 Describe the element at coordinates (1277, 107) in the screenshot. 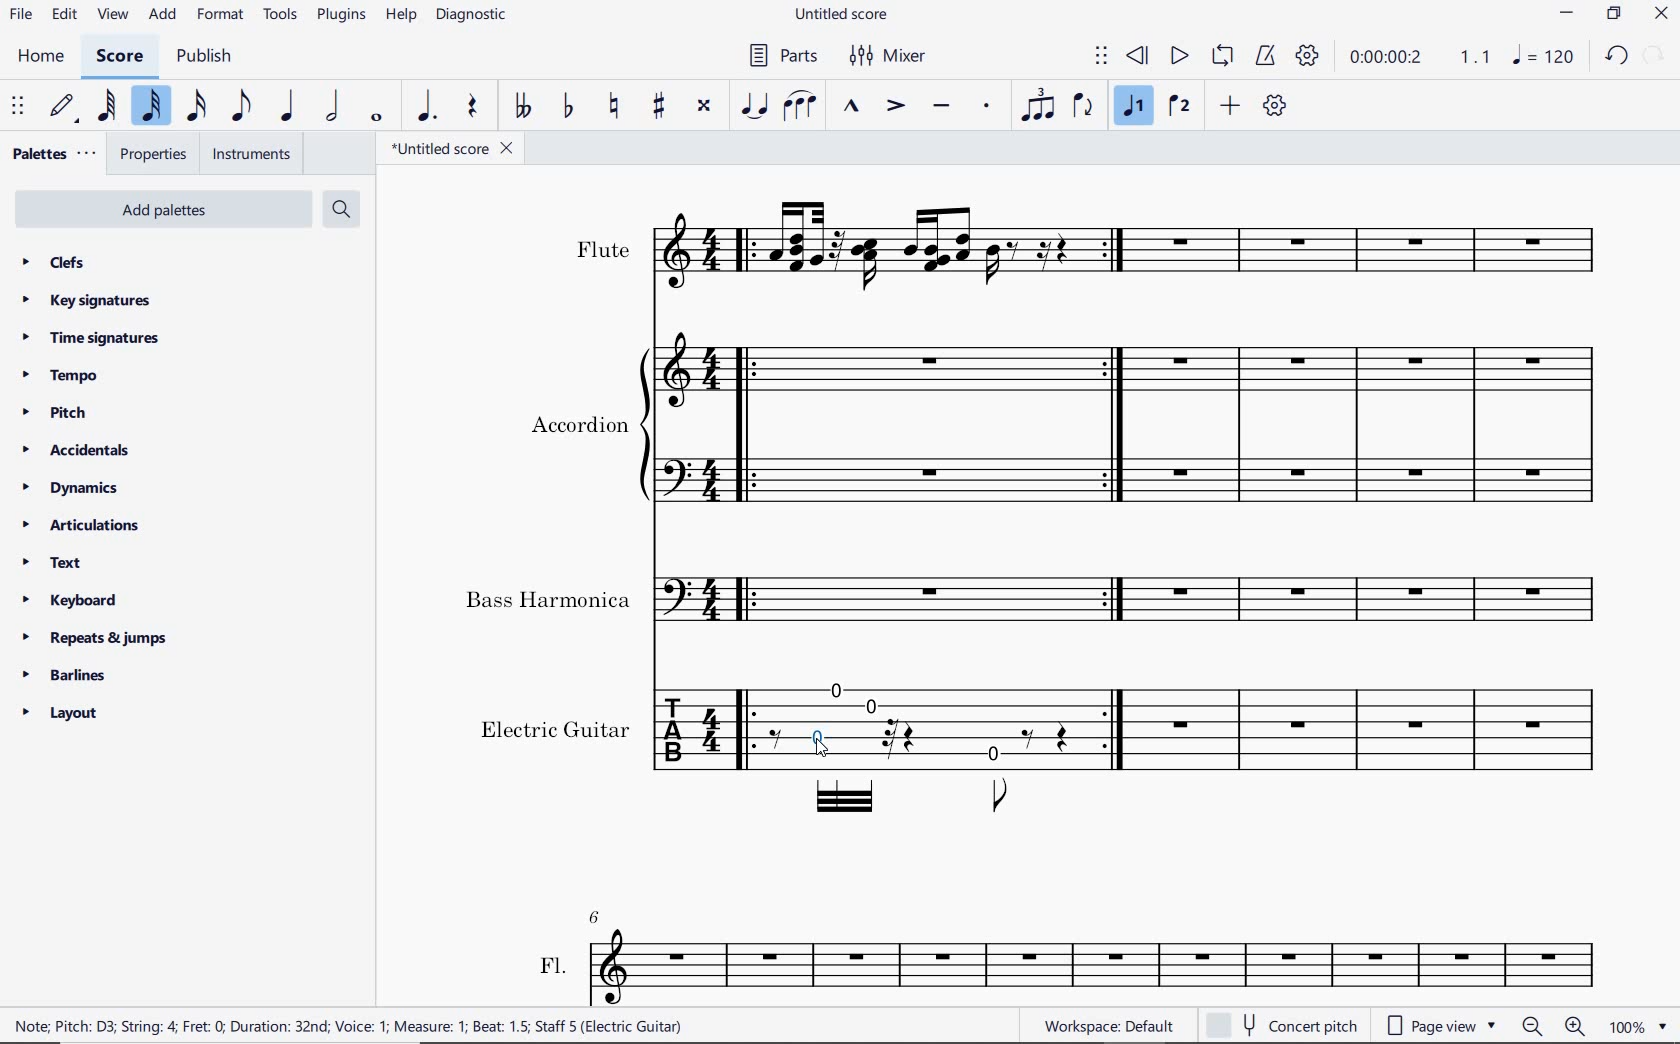

I see `customize toolbar` at that location.